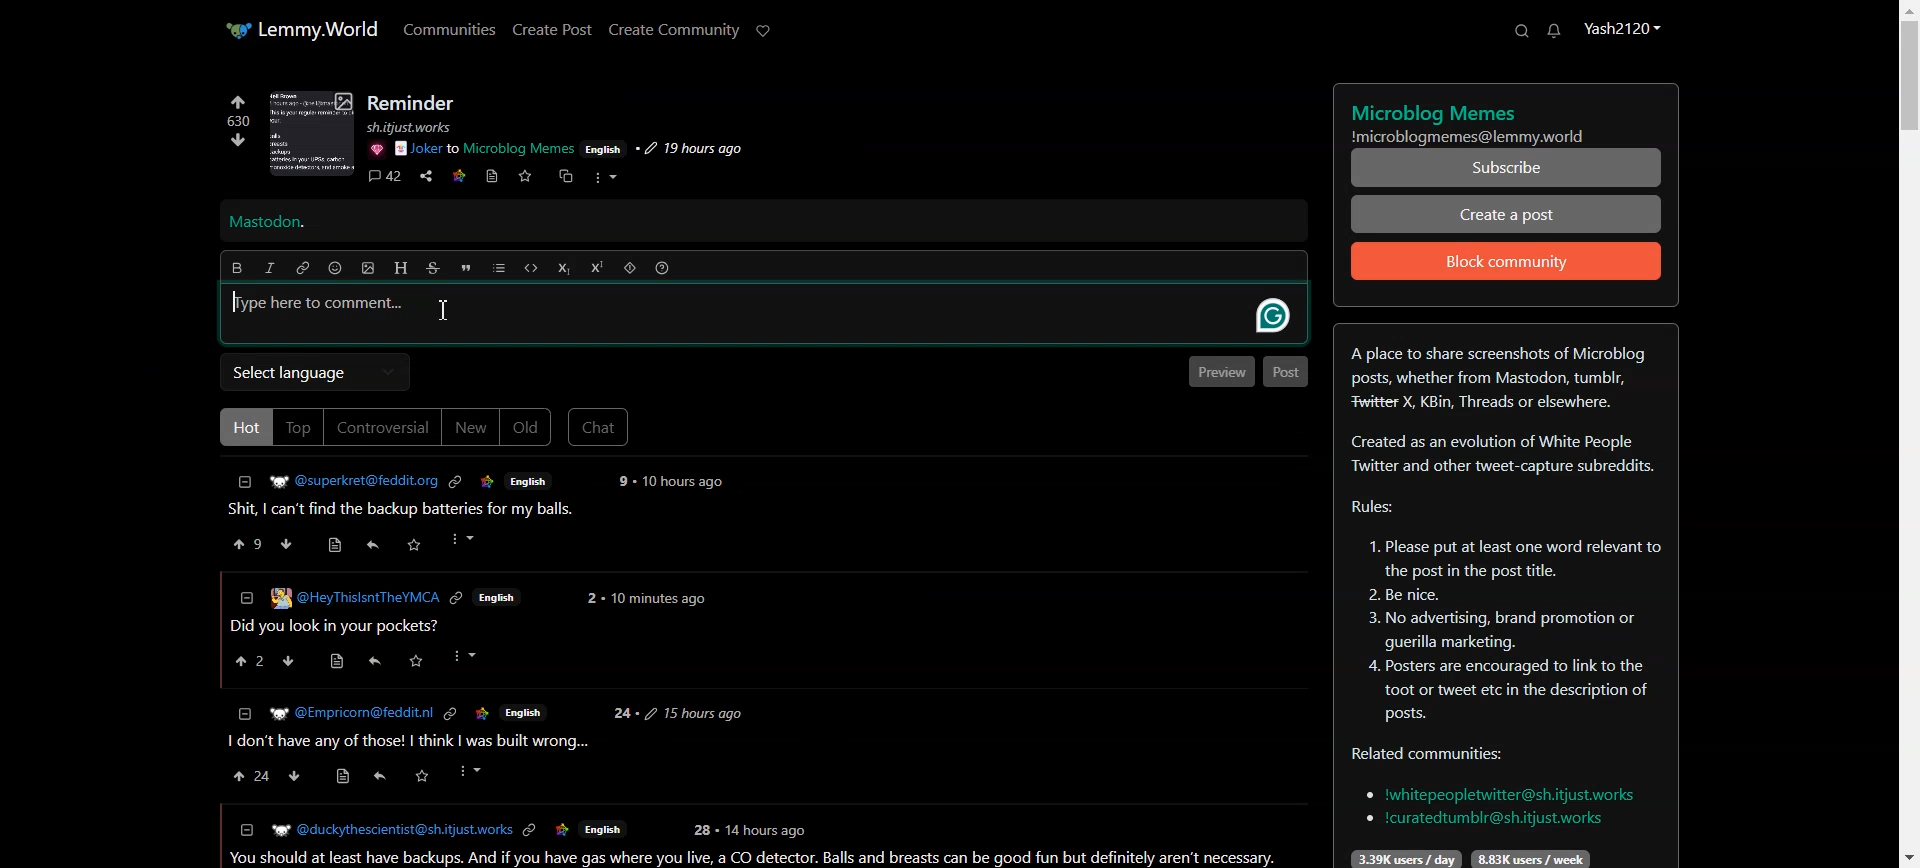 The image size is (1920, 868). I want to click on English, so click(529, 480).